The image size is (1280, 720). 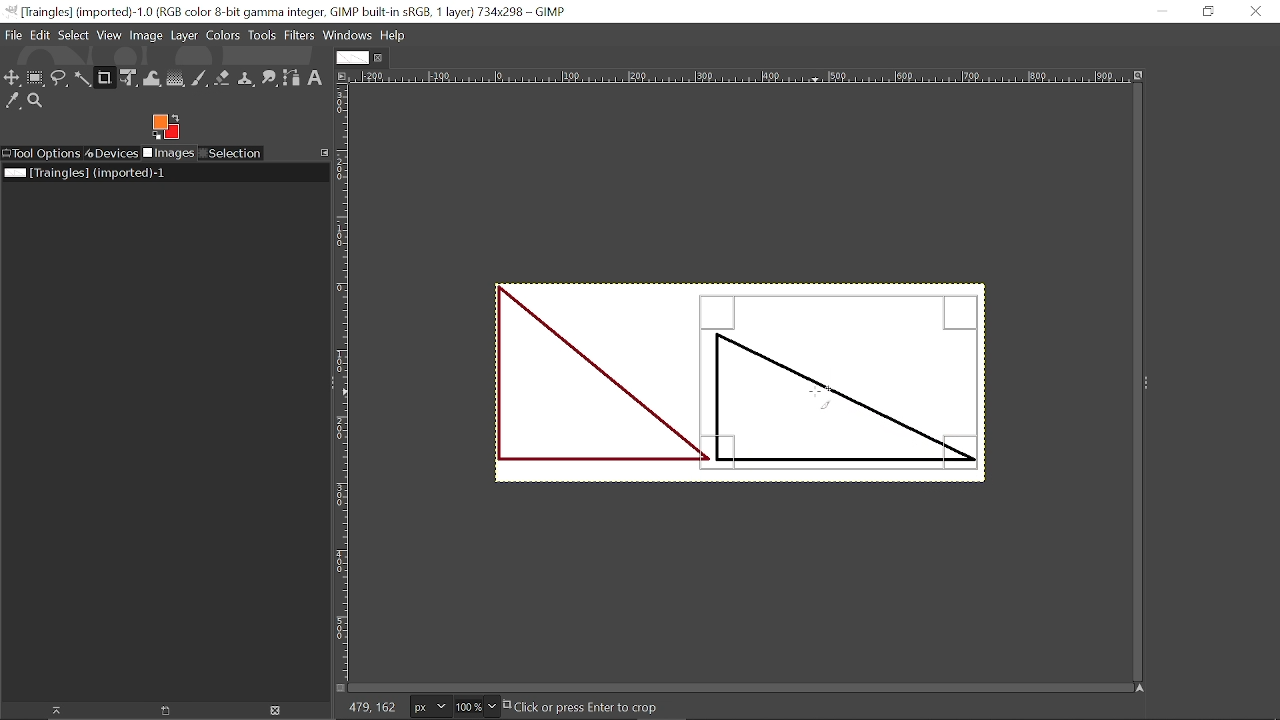 I want to click on Vertical ruler, so click(x=342, y=381).